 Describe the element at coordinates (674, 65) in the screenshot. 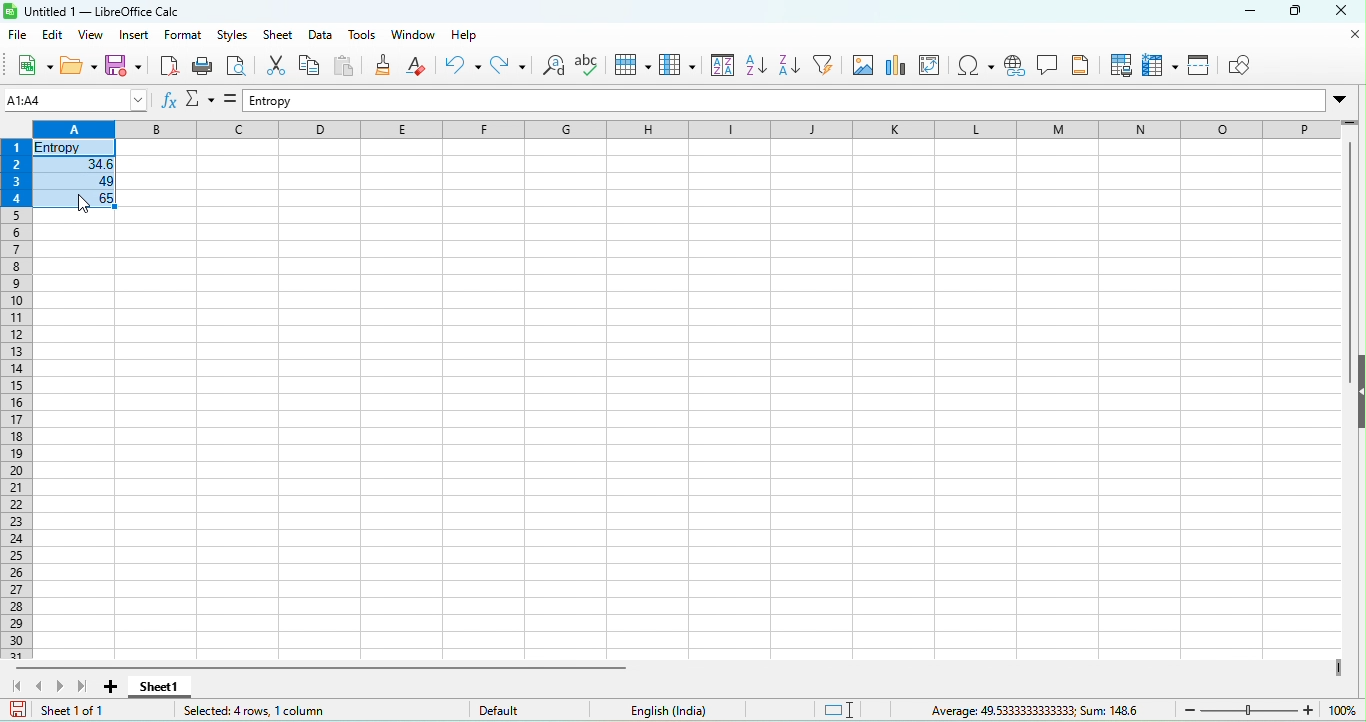

I see `column` at that location.